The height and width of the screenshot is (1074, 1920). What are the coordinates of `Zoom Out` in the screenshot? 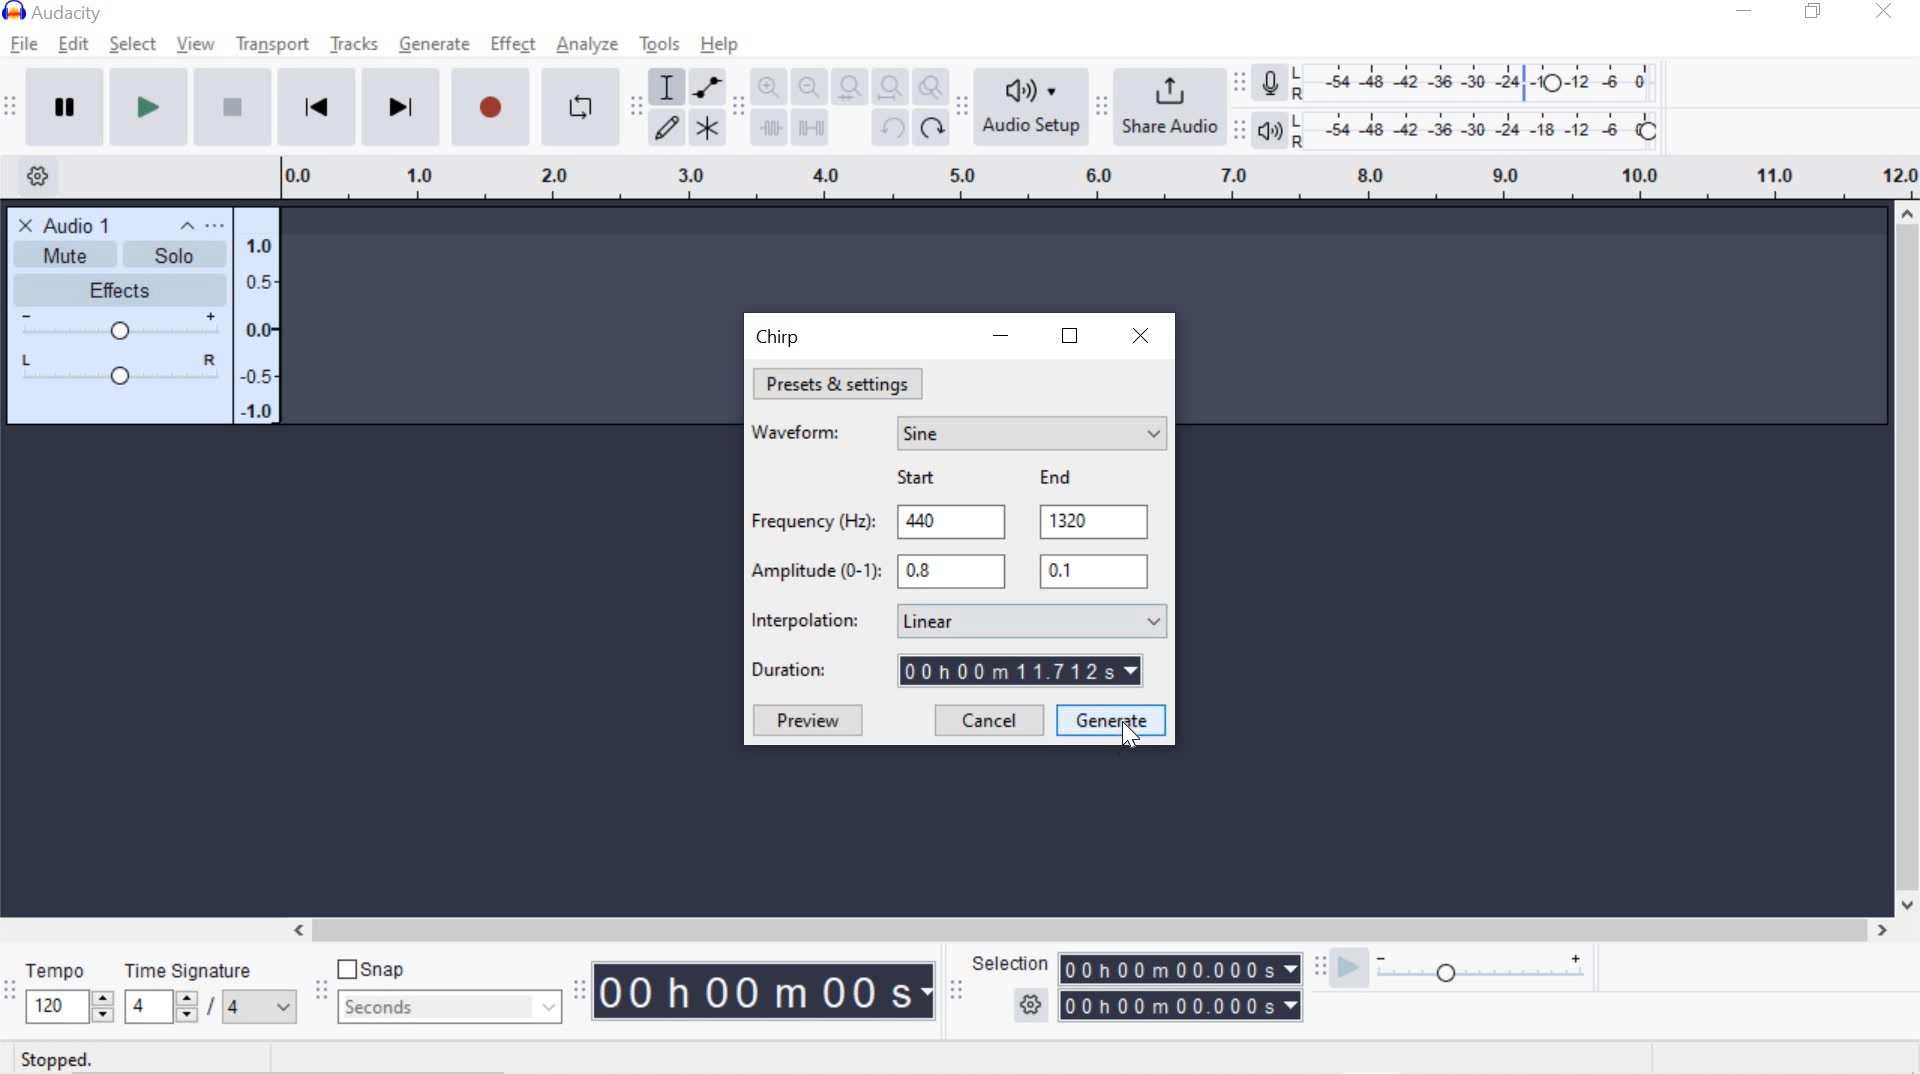 It's located at (808, 88).